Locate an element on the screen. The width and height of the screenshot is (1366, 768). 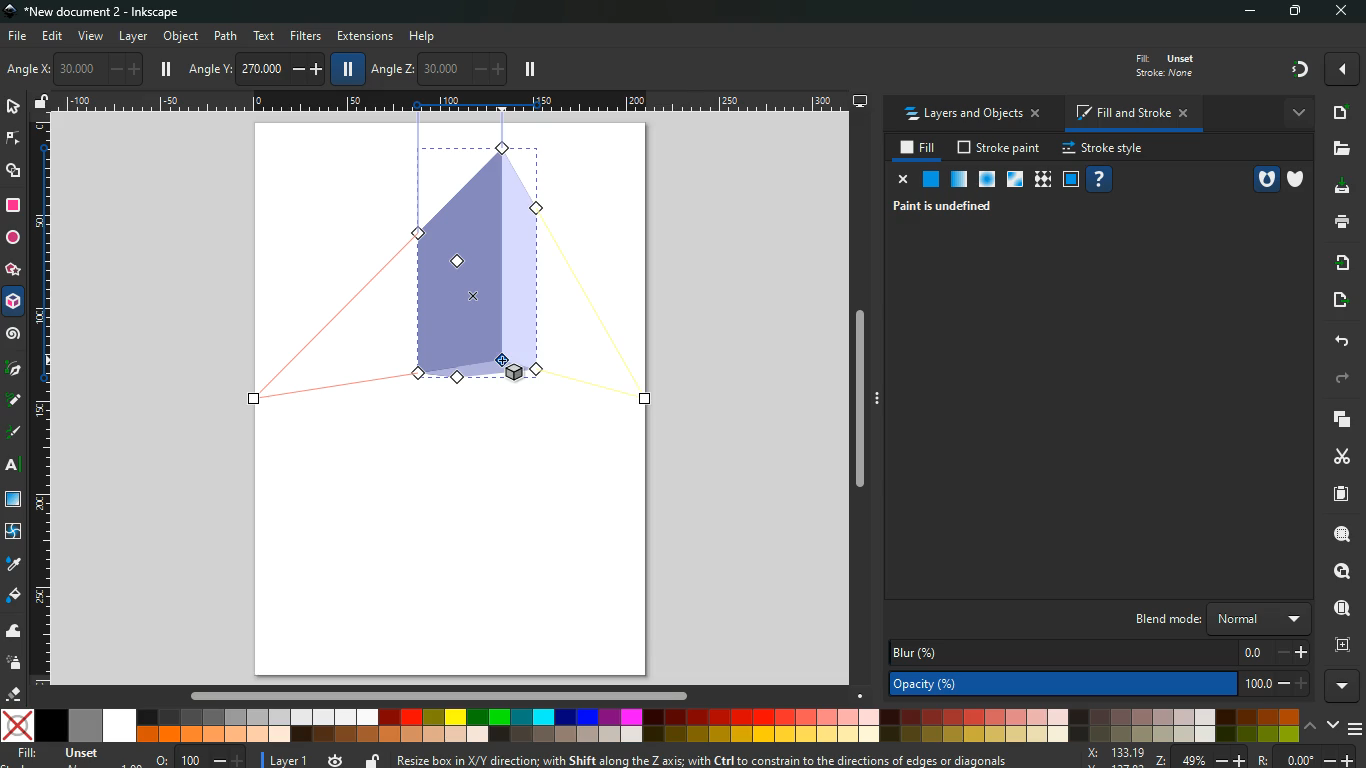
angle y is located at coordinates (258, 66).